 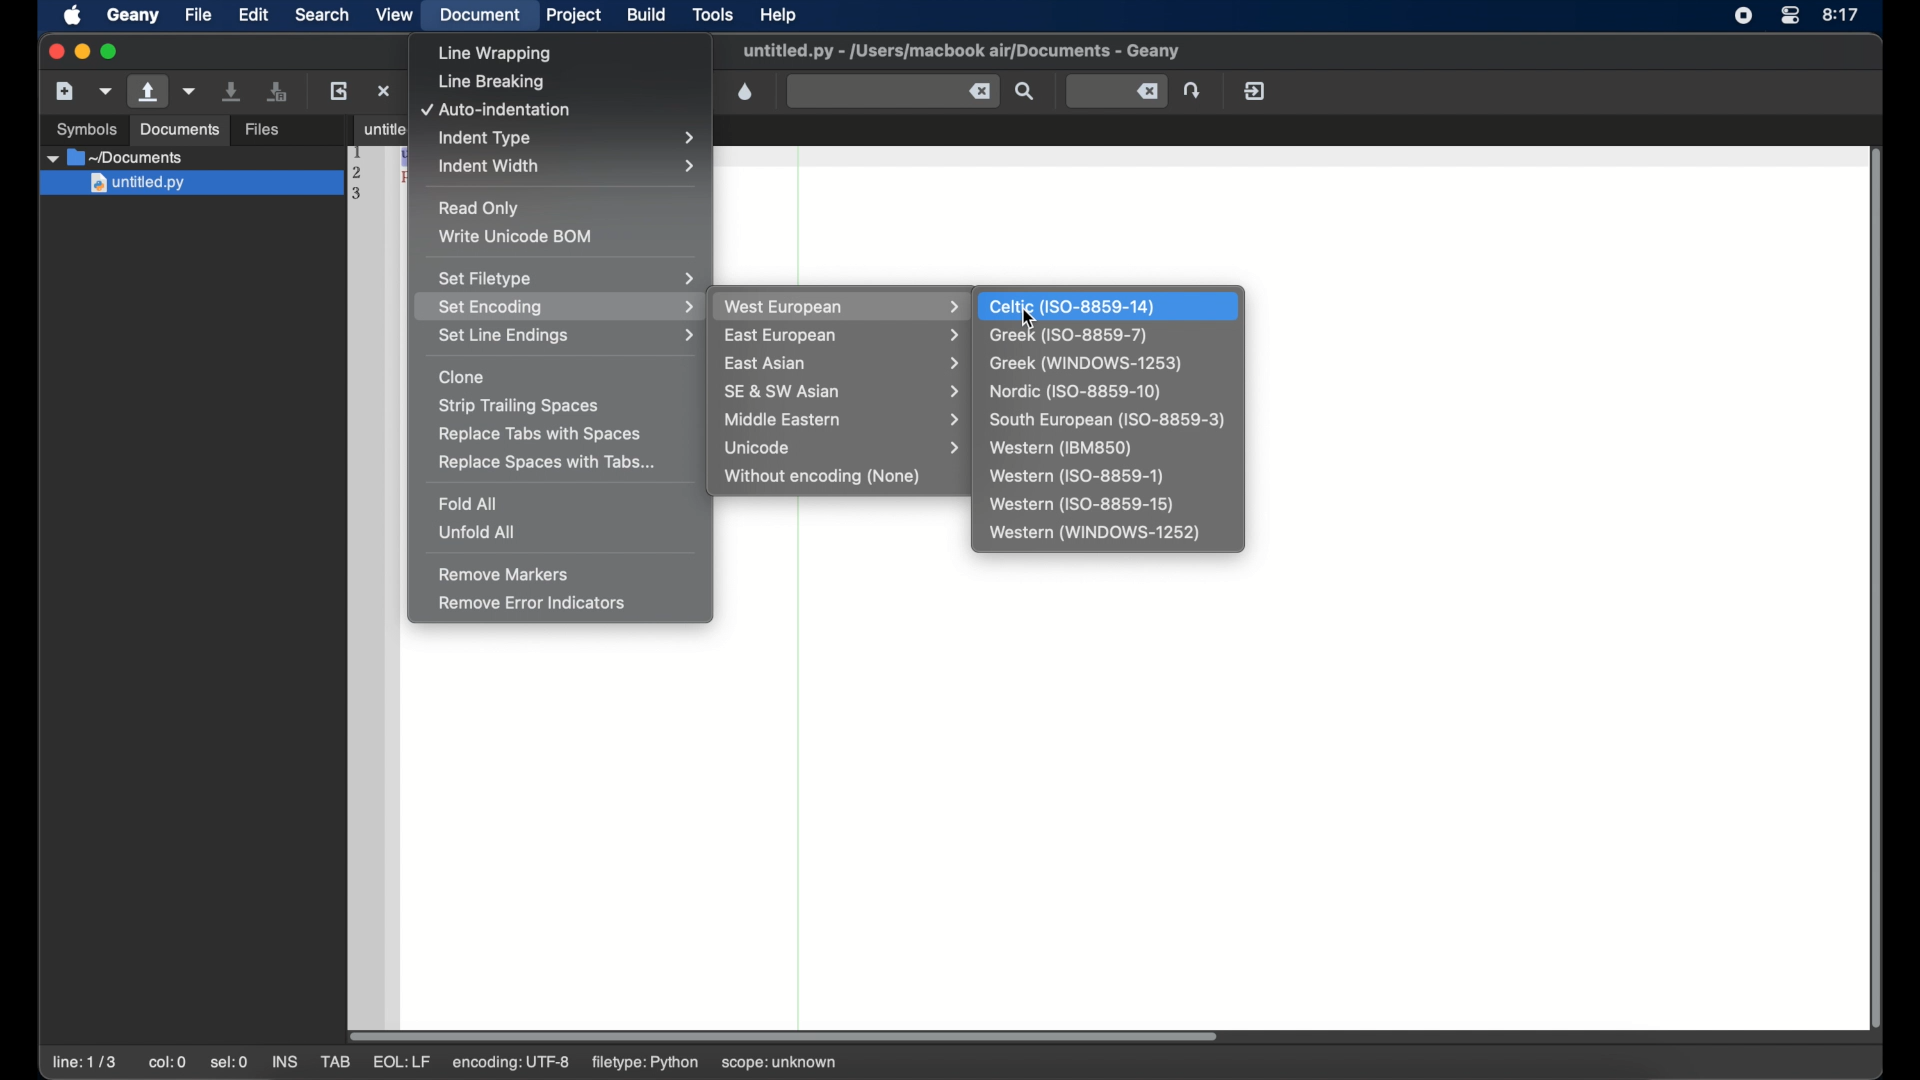 I want to click on set encoding menu highlighted, so click(x=559, y=306).